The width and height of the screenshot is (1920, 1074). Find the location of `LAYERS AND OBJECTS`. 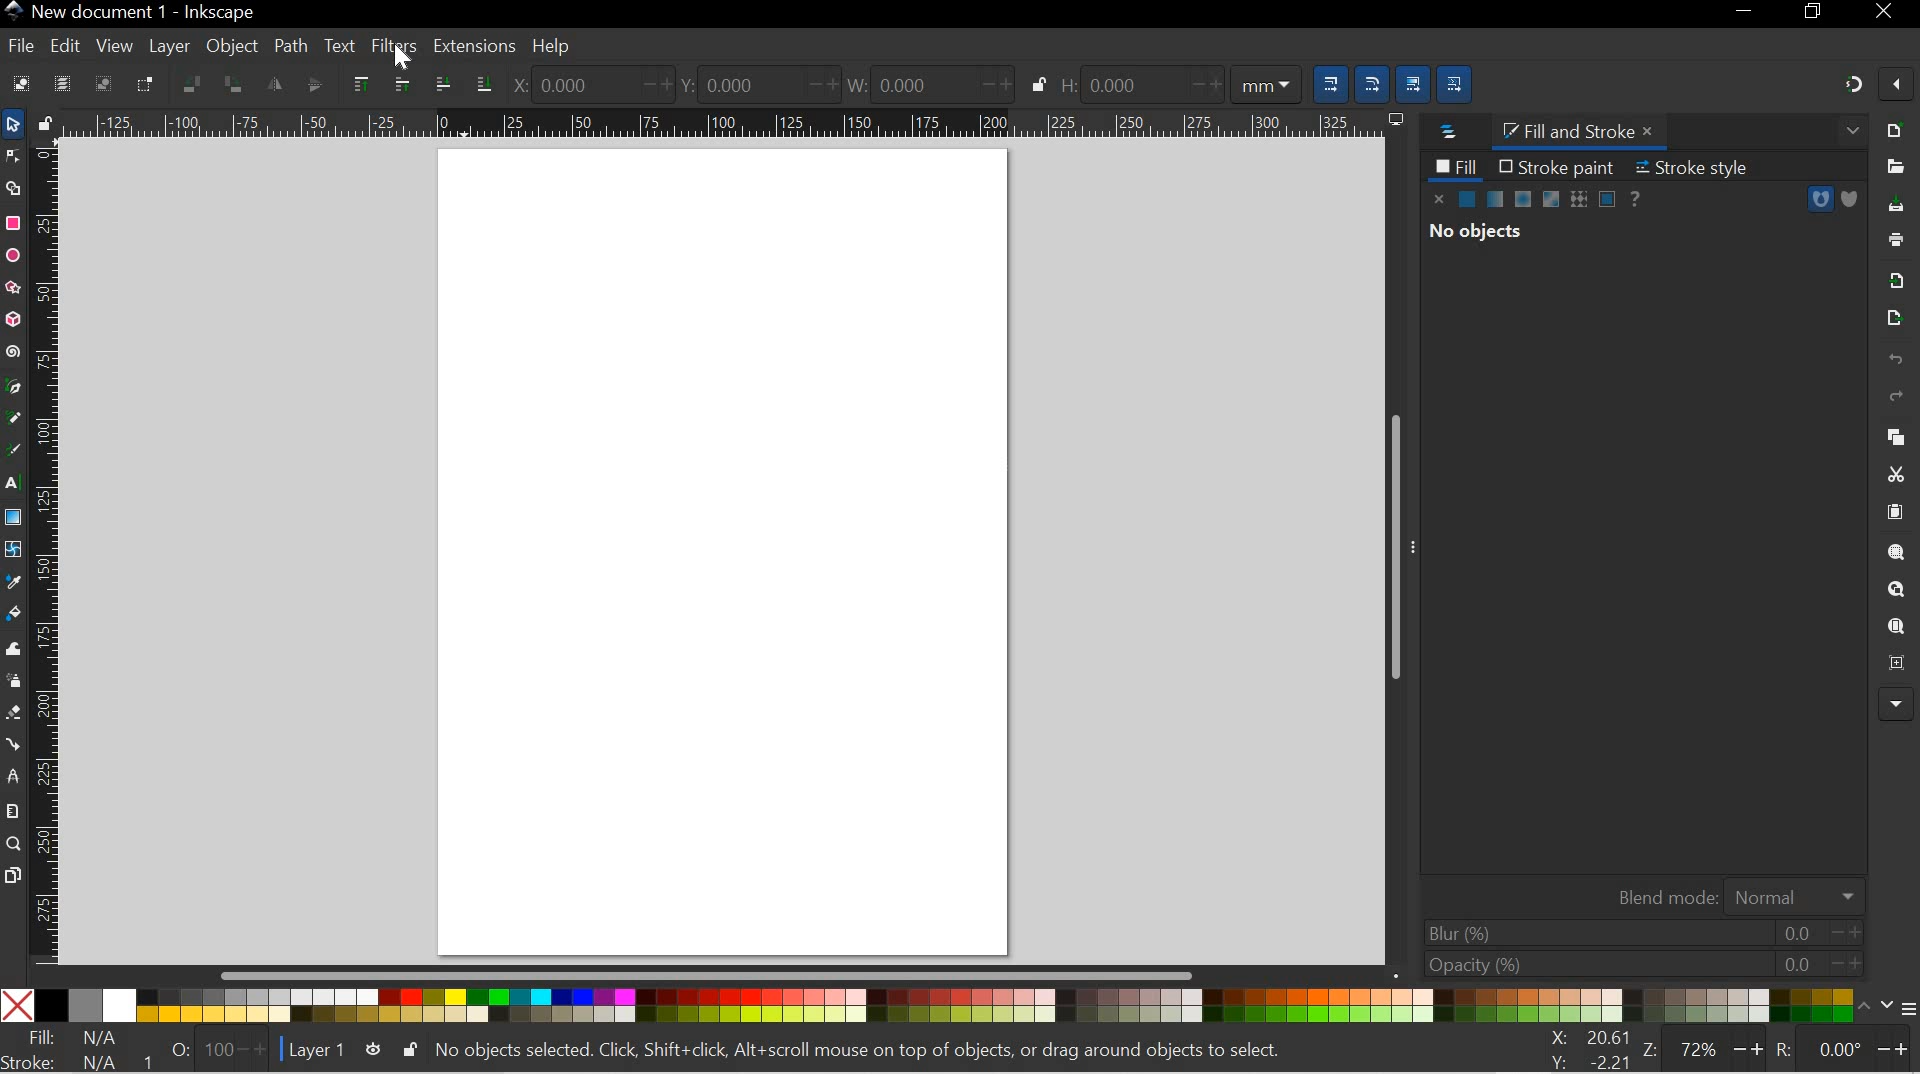

LAYERS AND OBJECTS is located at coordinates (1445, 133).